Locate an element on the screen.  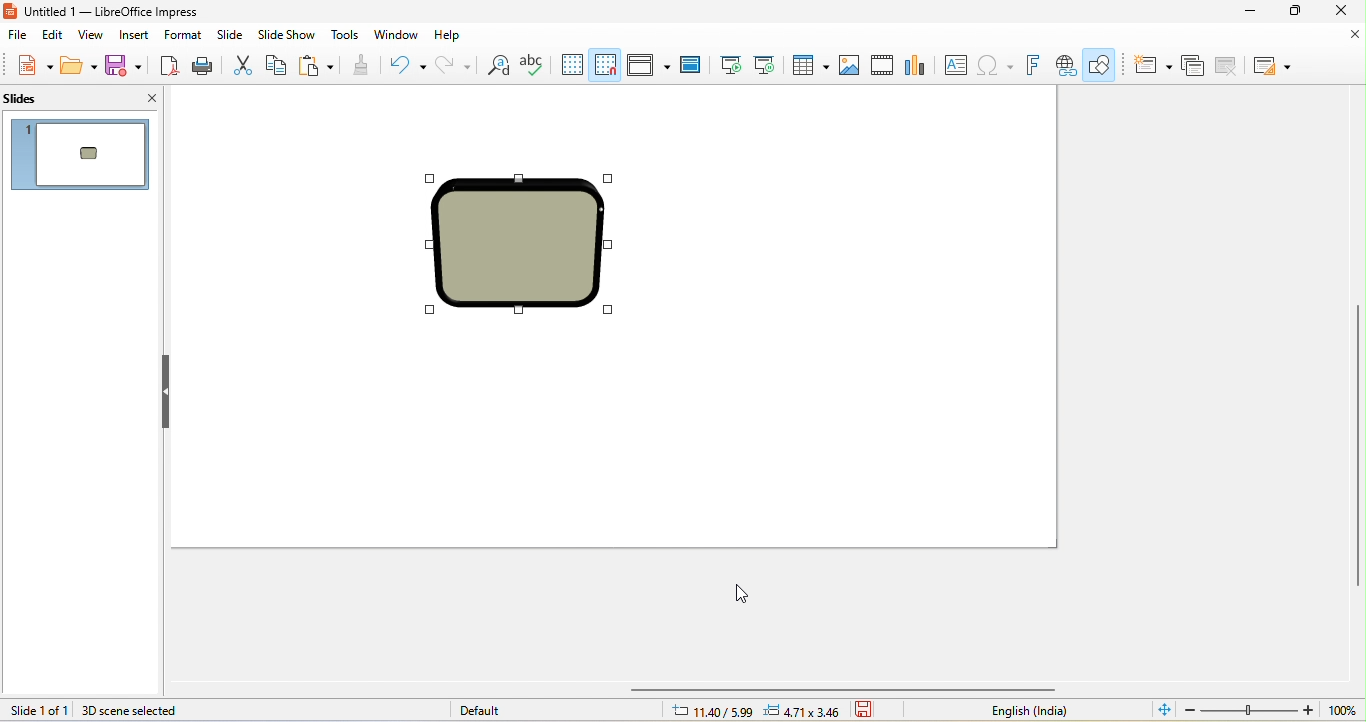
shape image showing 3D effects in slide pane is located at coordinates (90, 152).